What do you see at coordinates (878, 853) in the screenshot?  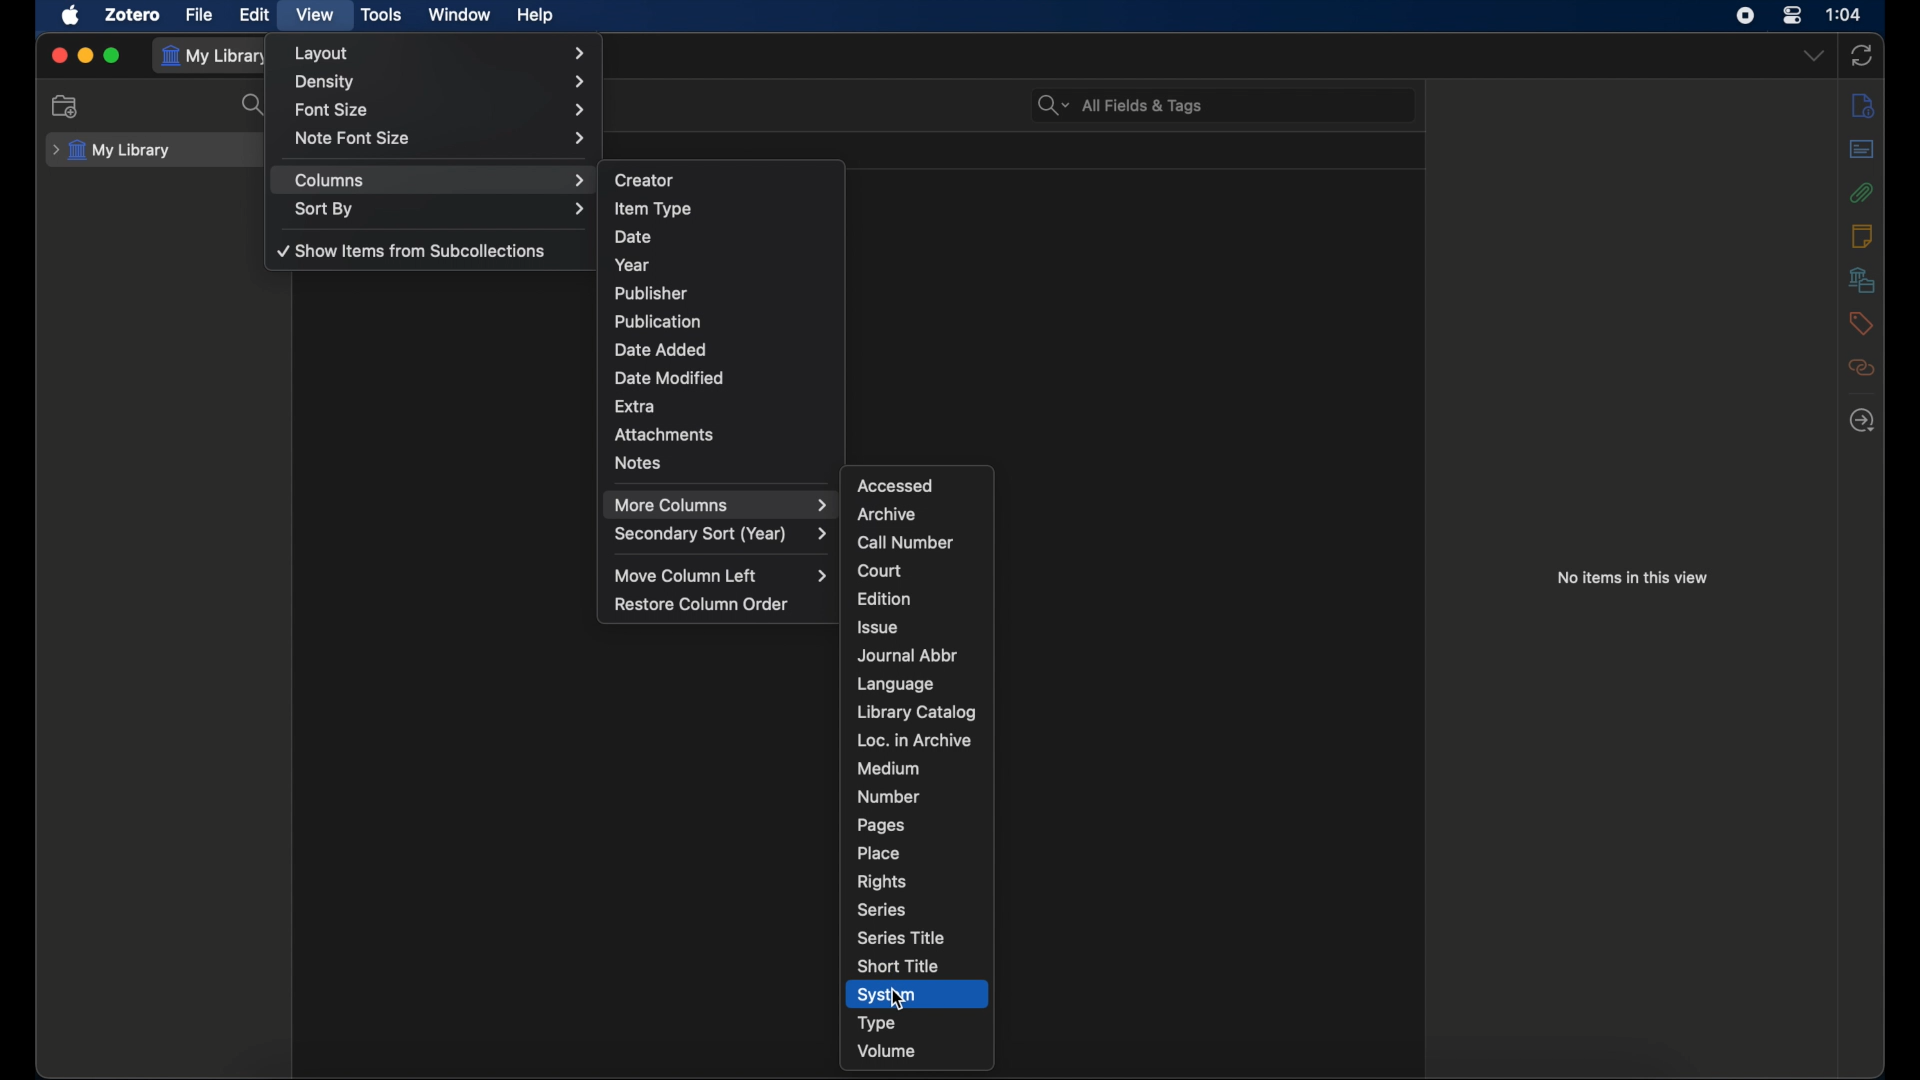 I see `place` at bounding box center [878, 853].